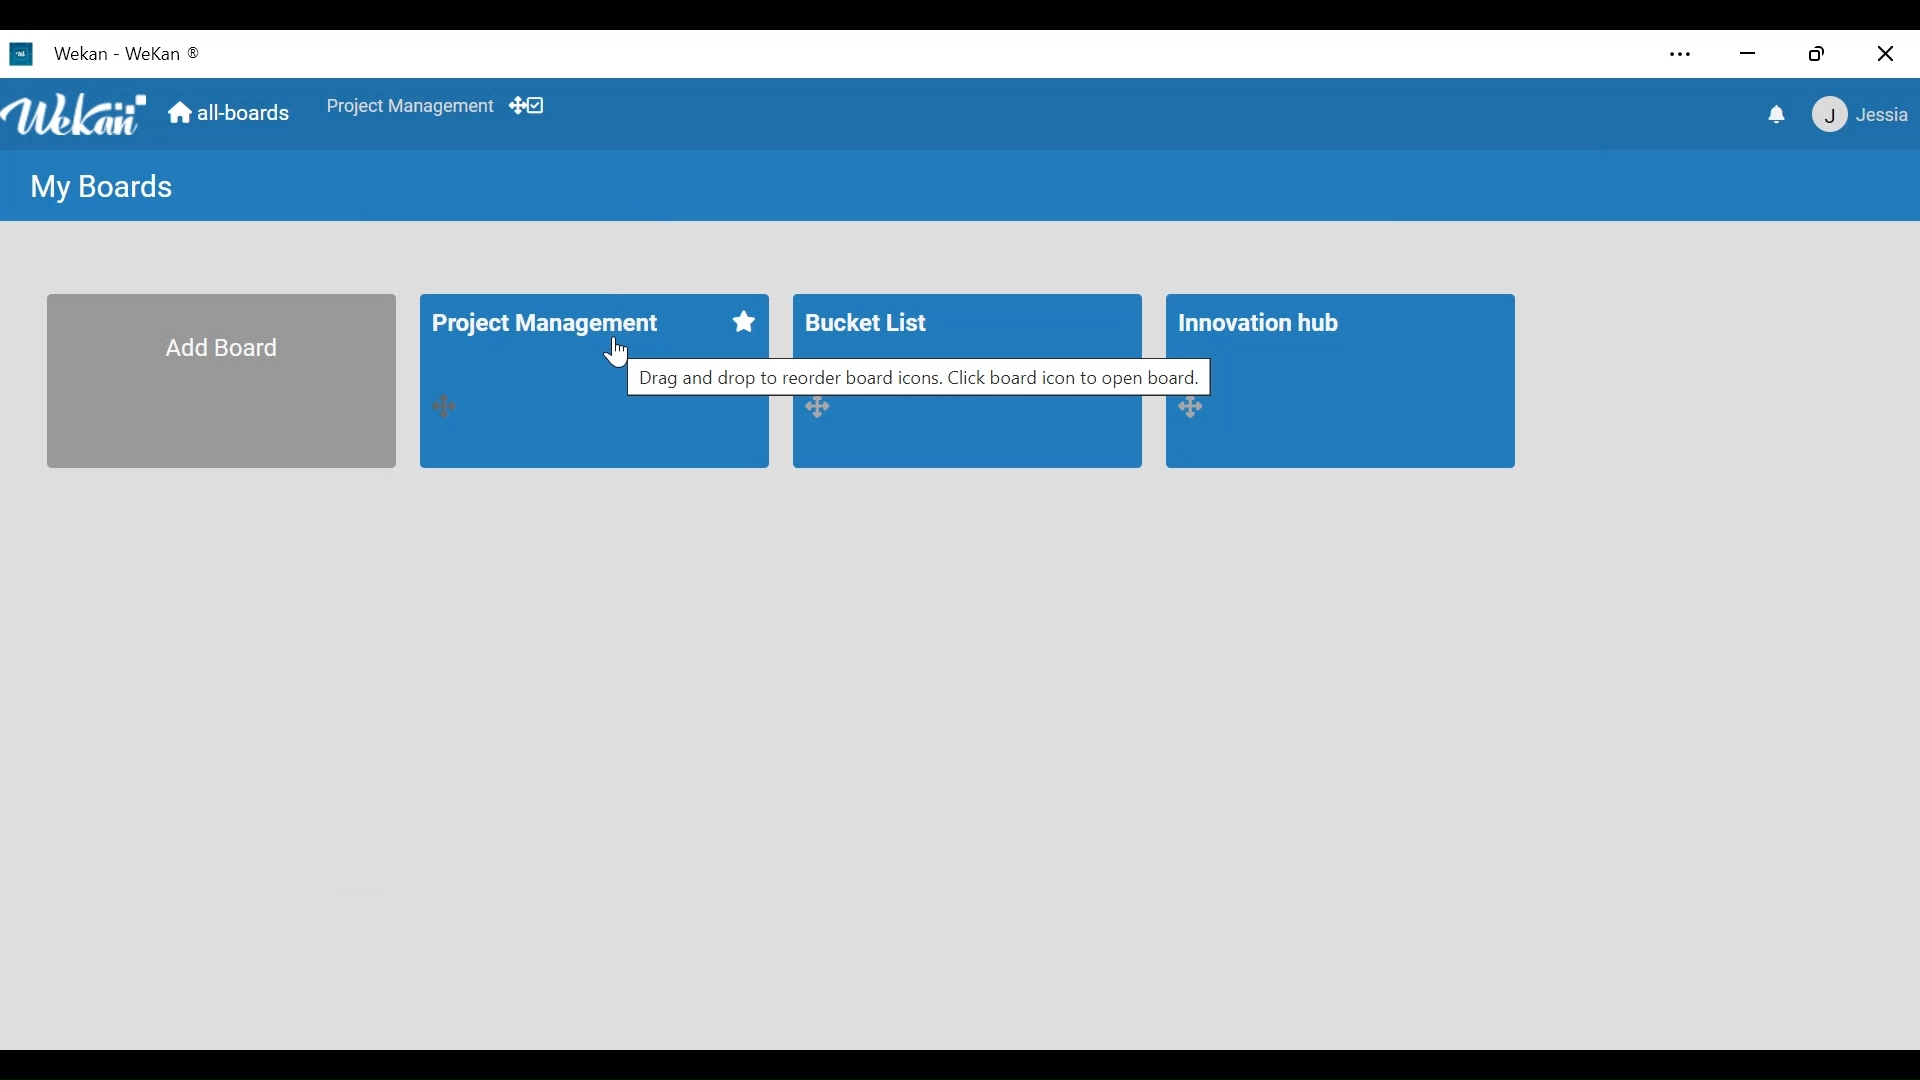 This screenshot has height=1080, width=1920. Describe the element at coordinates (163, 53) in the screenshot. I see `Wekan` at that location.